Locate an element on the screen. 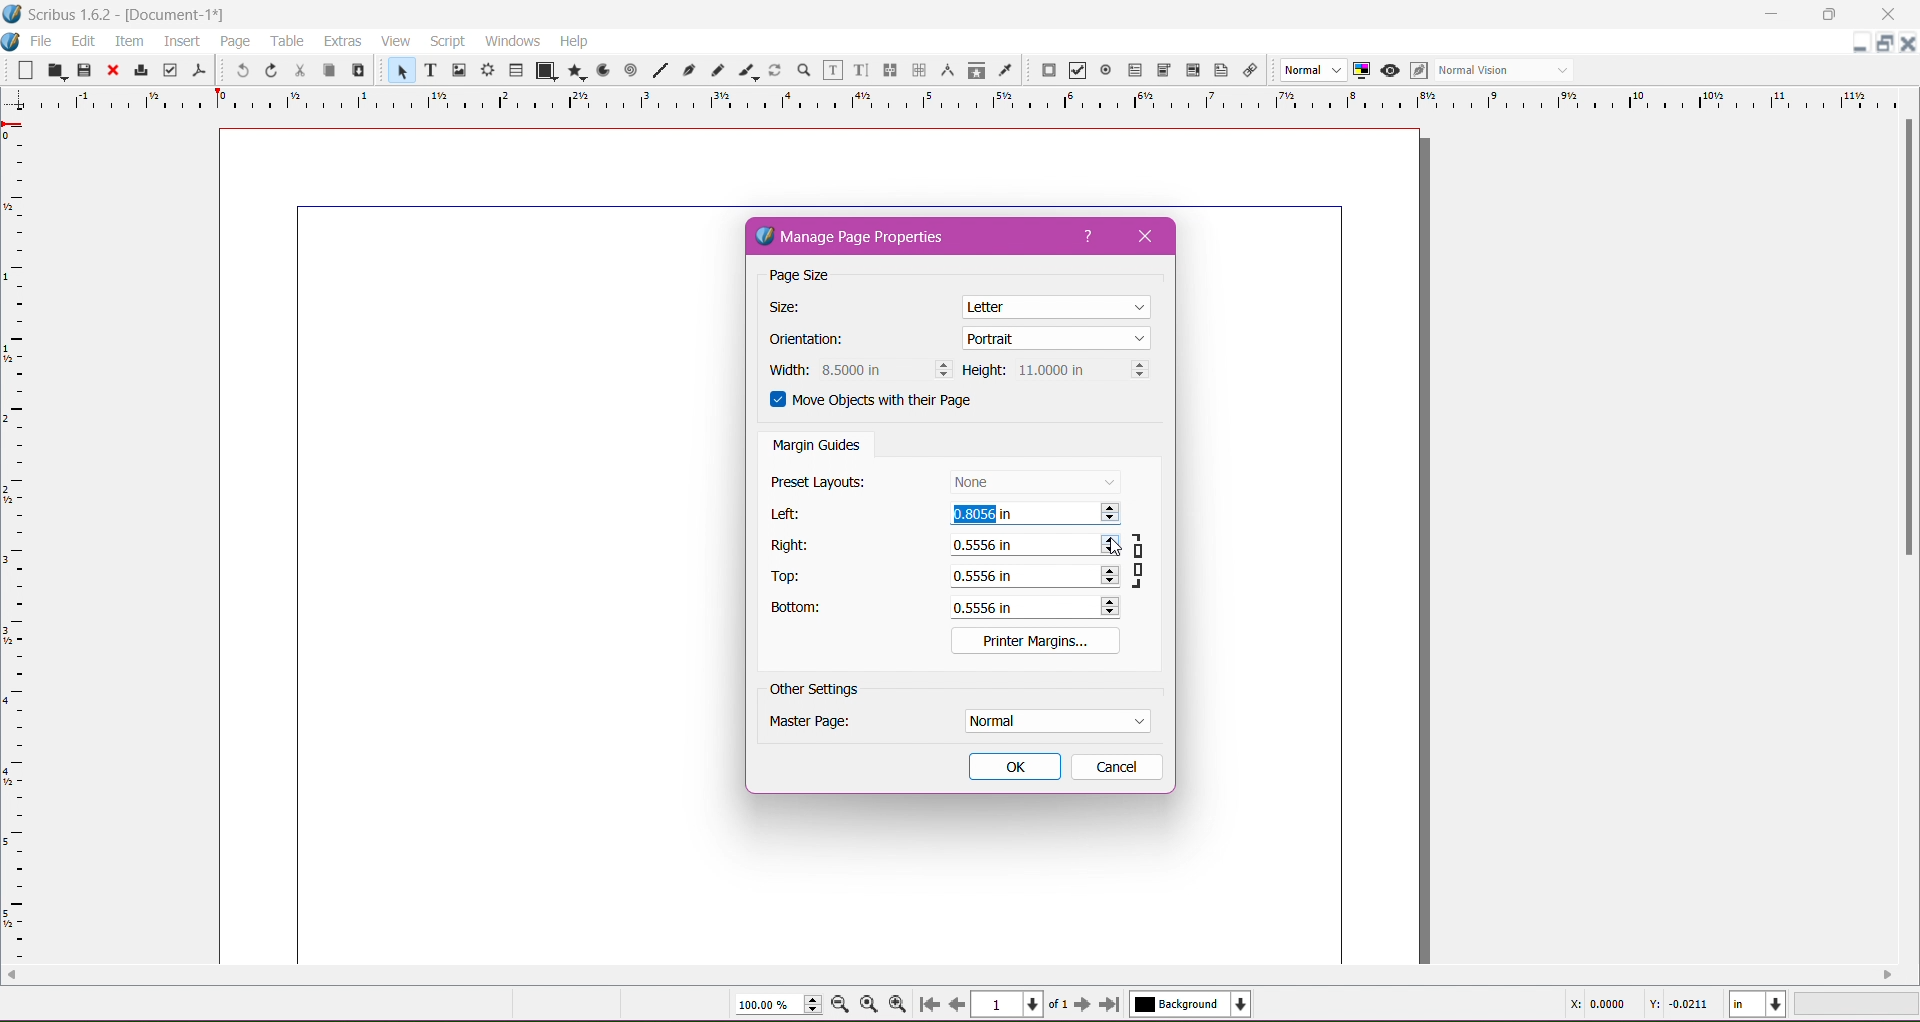 The image size is (1920, 1022). Manage Page Properties is located at coordinates (866, 238).